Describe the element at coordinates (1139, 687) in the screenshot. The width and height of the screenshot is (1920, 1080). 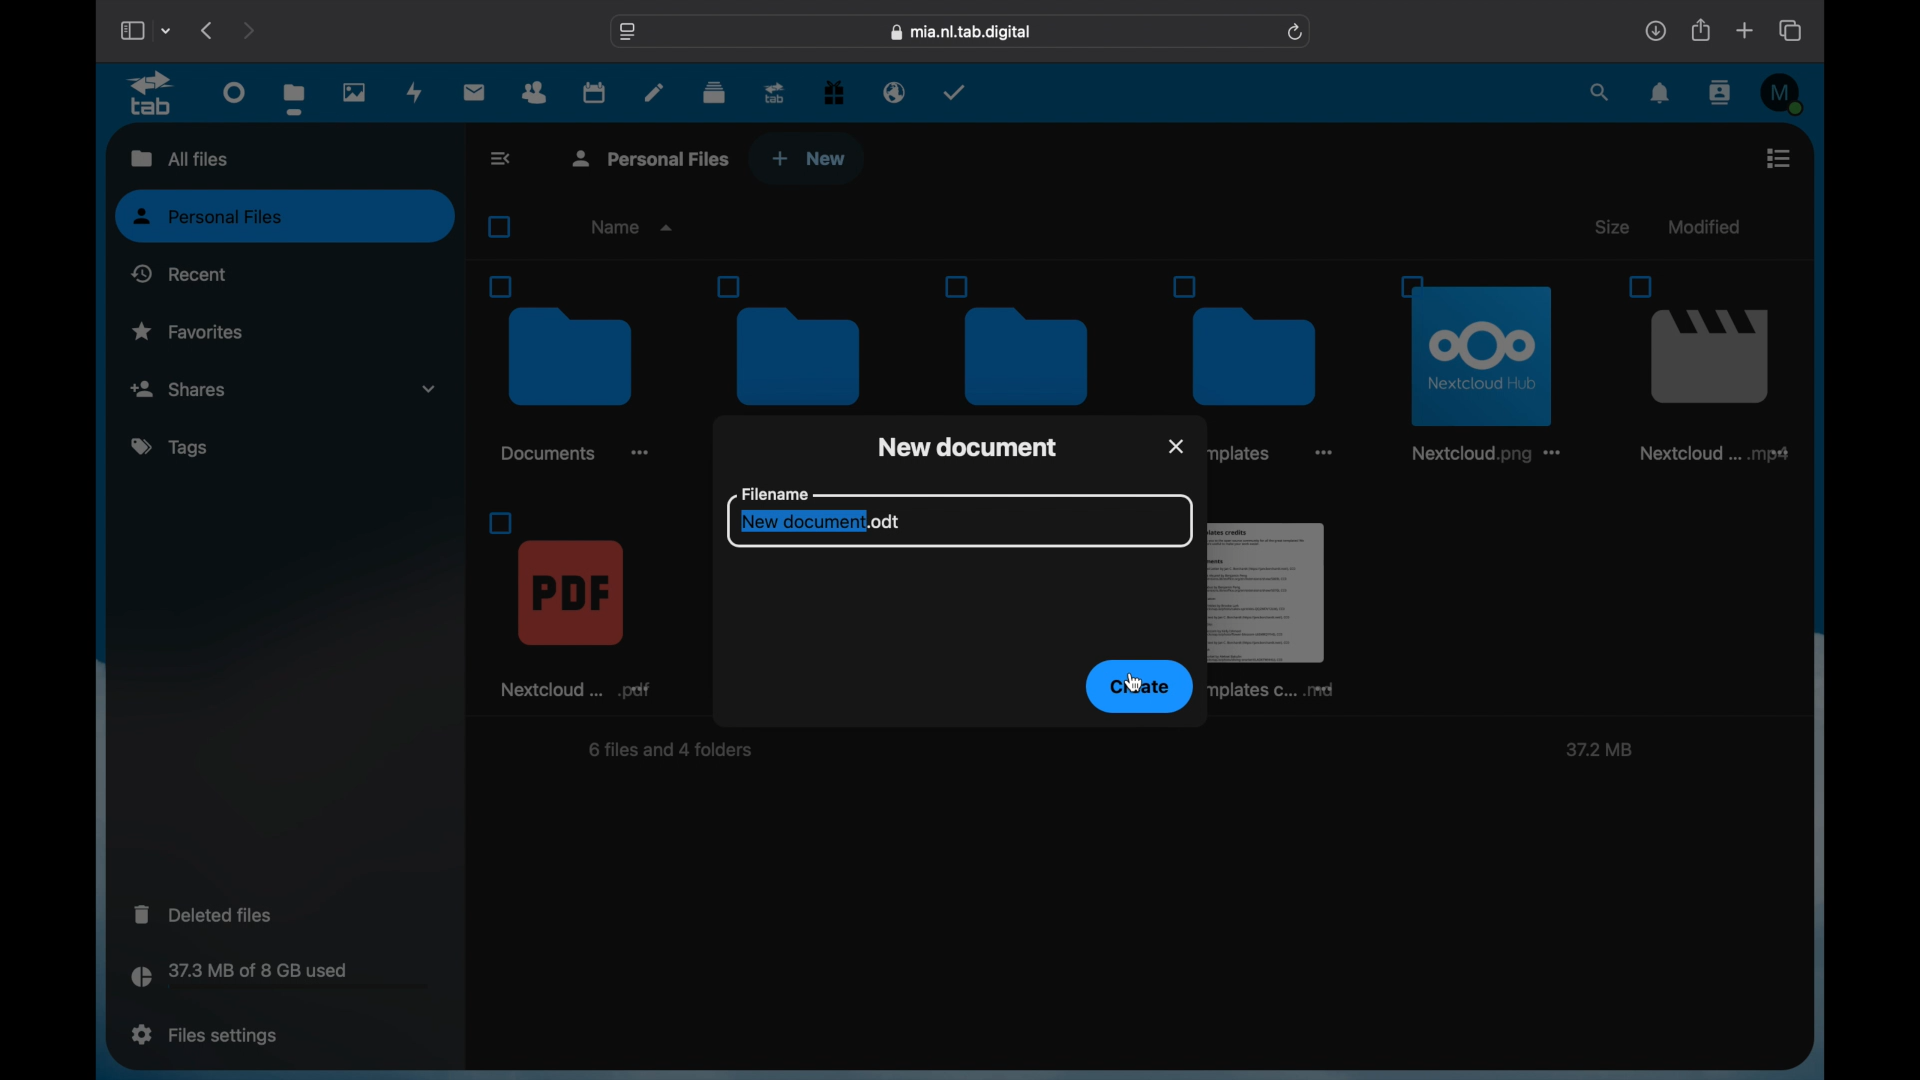
I see `create` at that location.